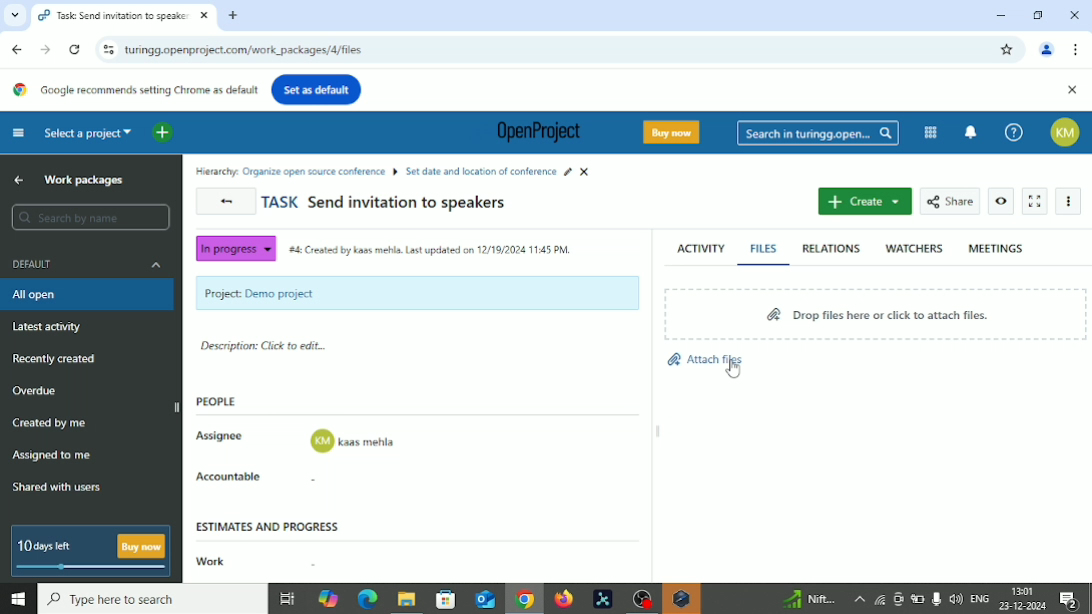 The image size is (1092, 614). Describe the element at coordinates (178, 406) in the screenshot. I see `hide sidebar` at that location.